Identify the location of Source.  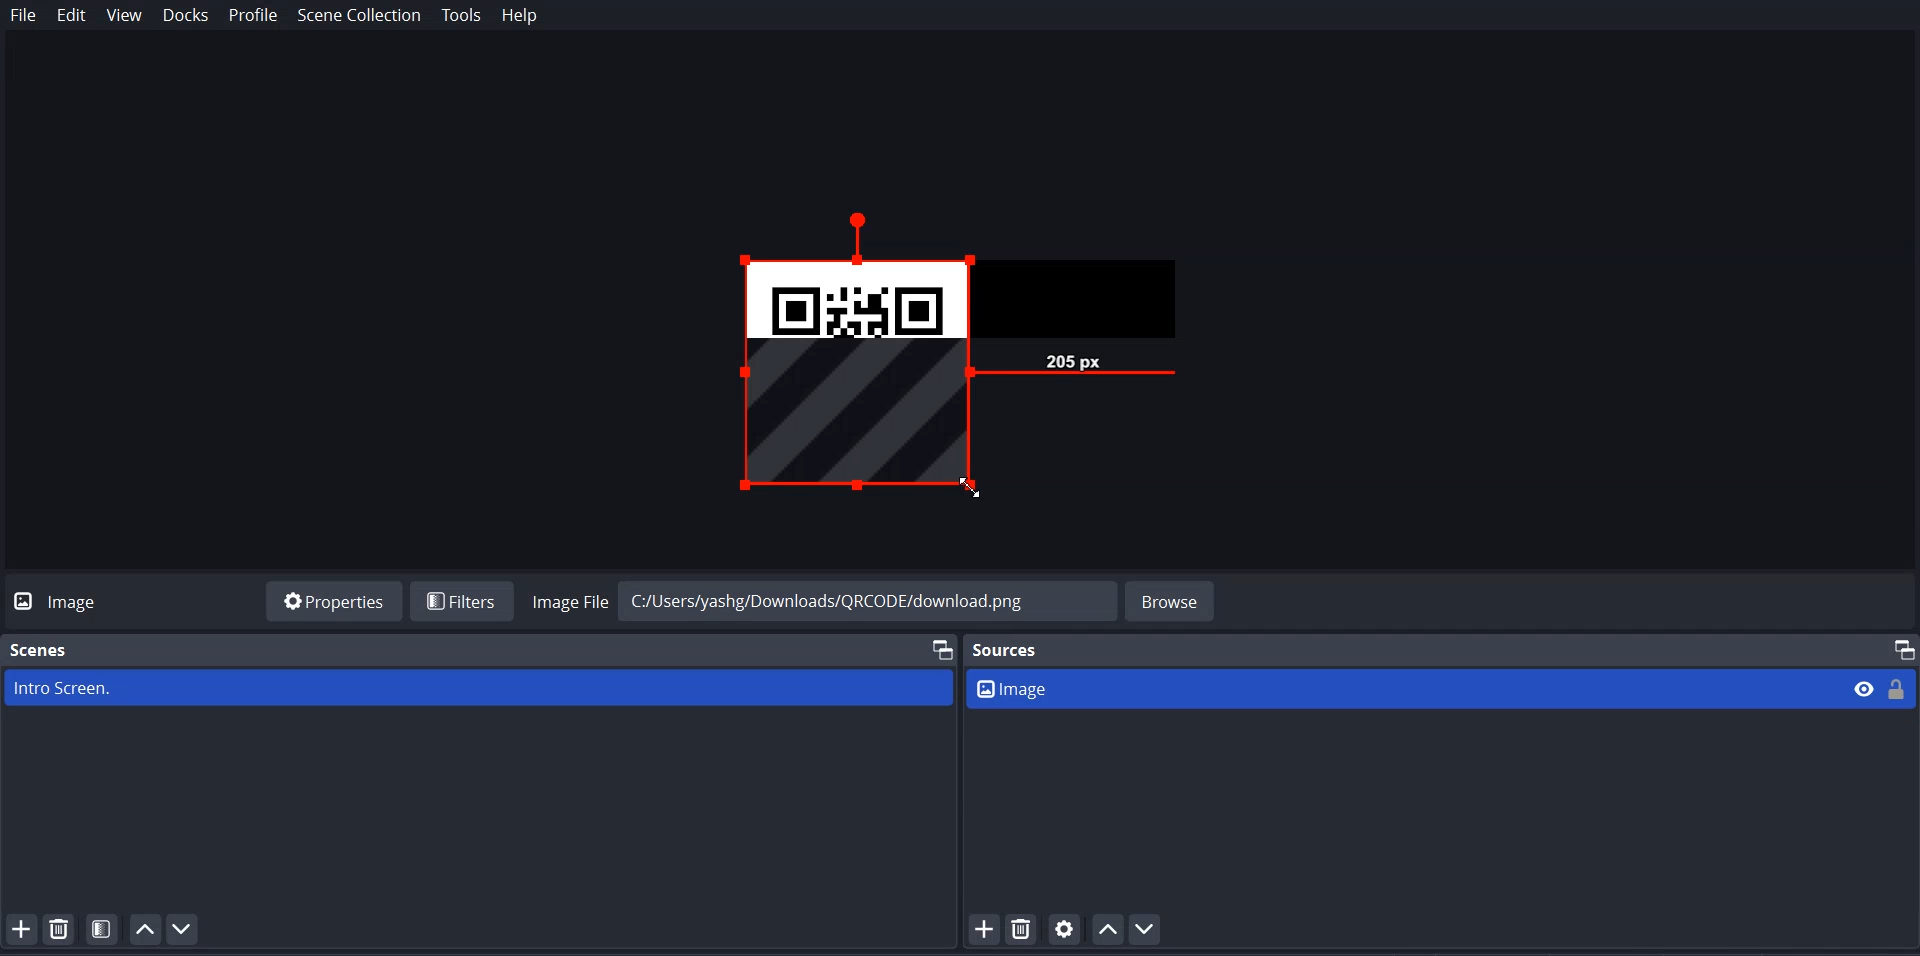
(1012, 649).